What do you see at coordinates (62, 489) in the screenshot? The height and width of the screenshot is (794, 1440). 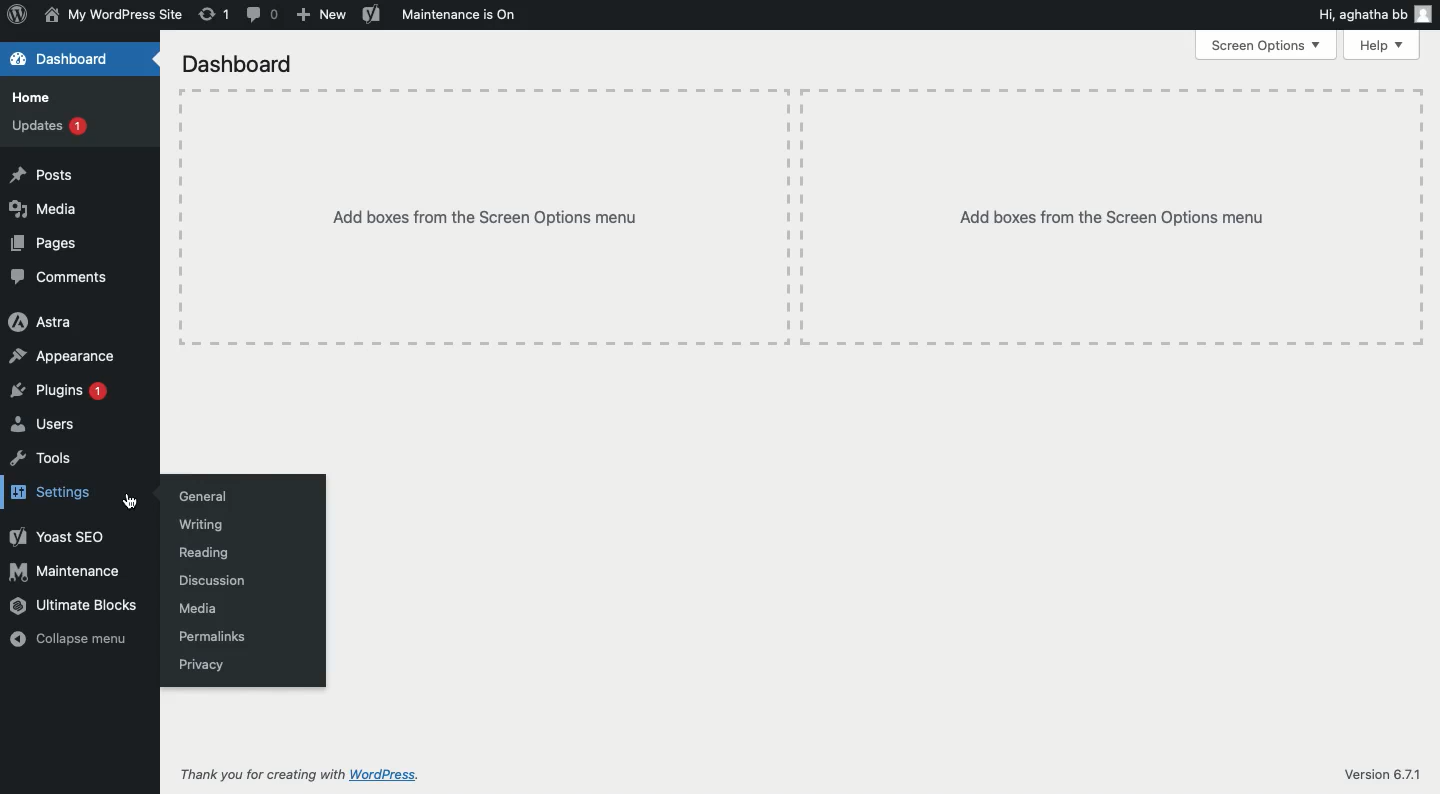 I see `Settings` at bounding box center [62, 489].